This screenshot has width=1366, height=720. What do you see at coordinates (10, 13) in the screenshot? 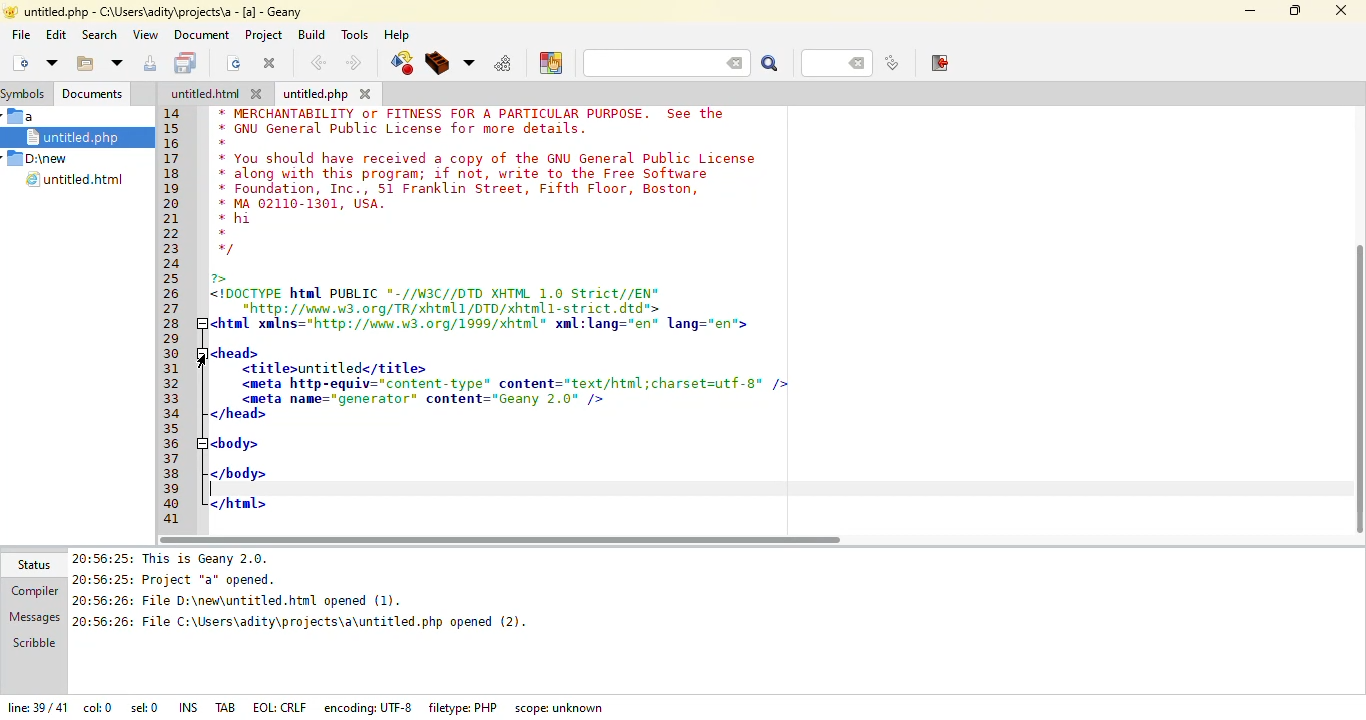
I see `app logo` at bounding box center [10, 13].